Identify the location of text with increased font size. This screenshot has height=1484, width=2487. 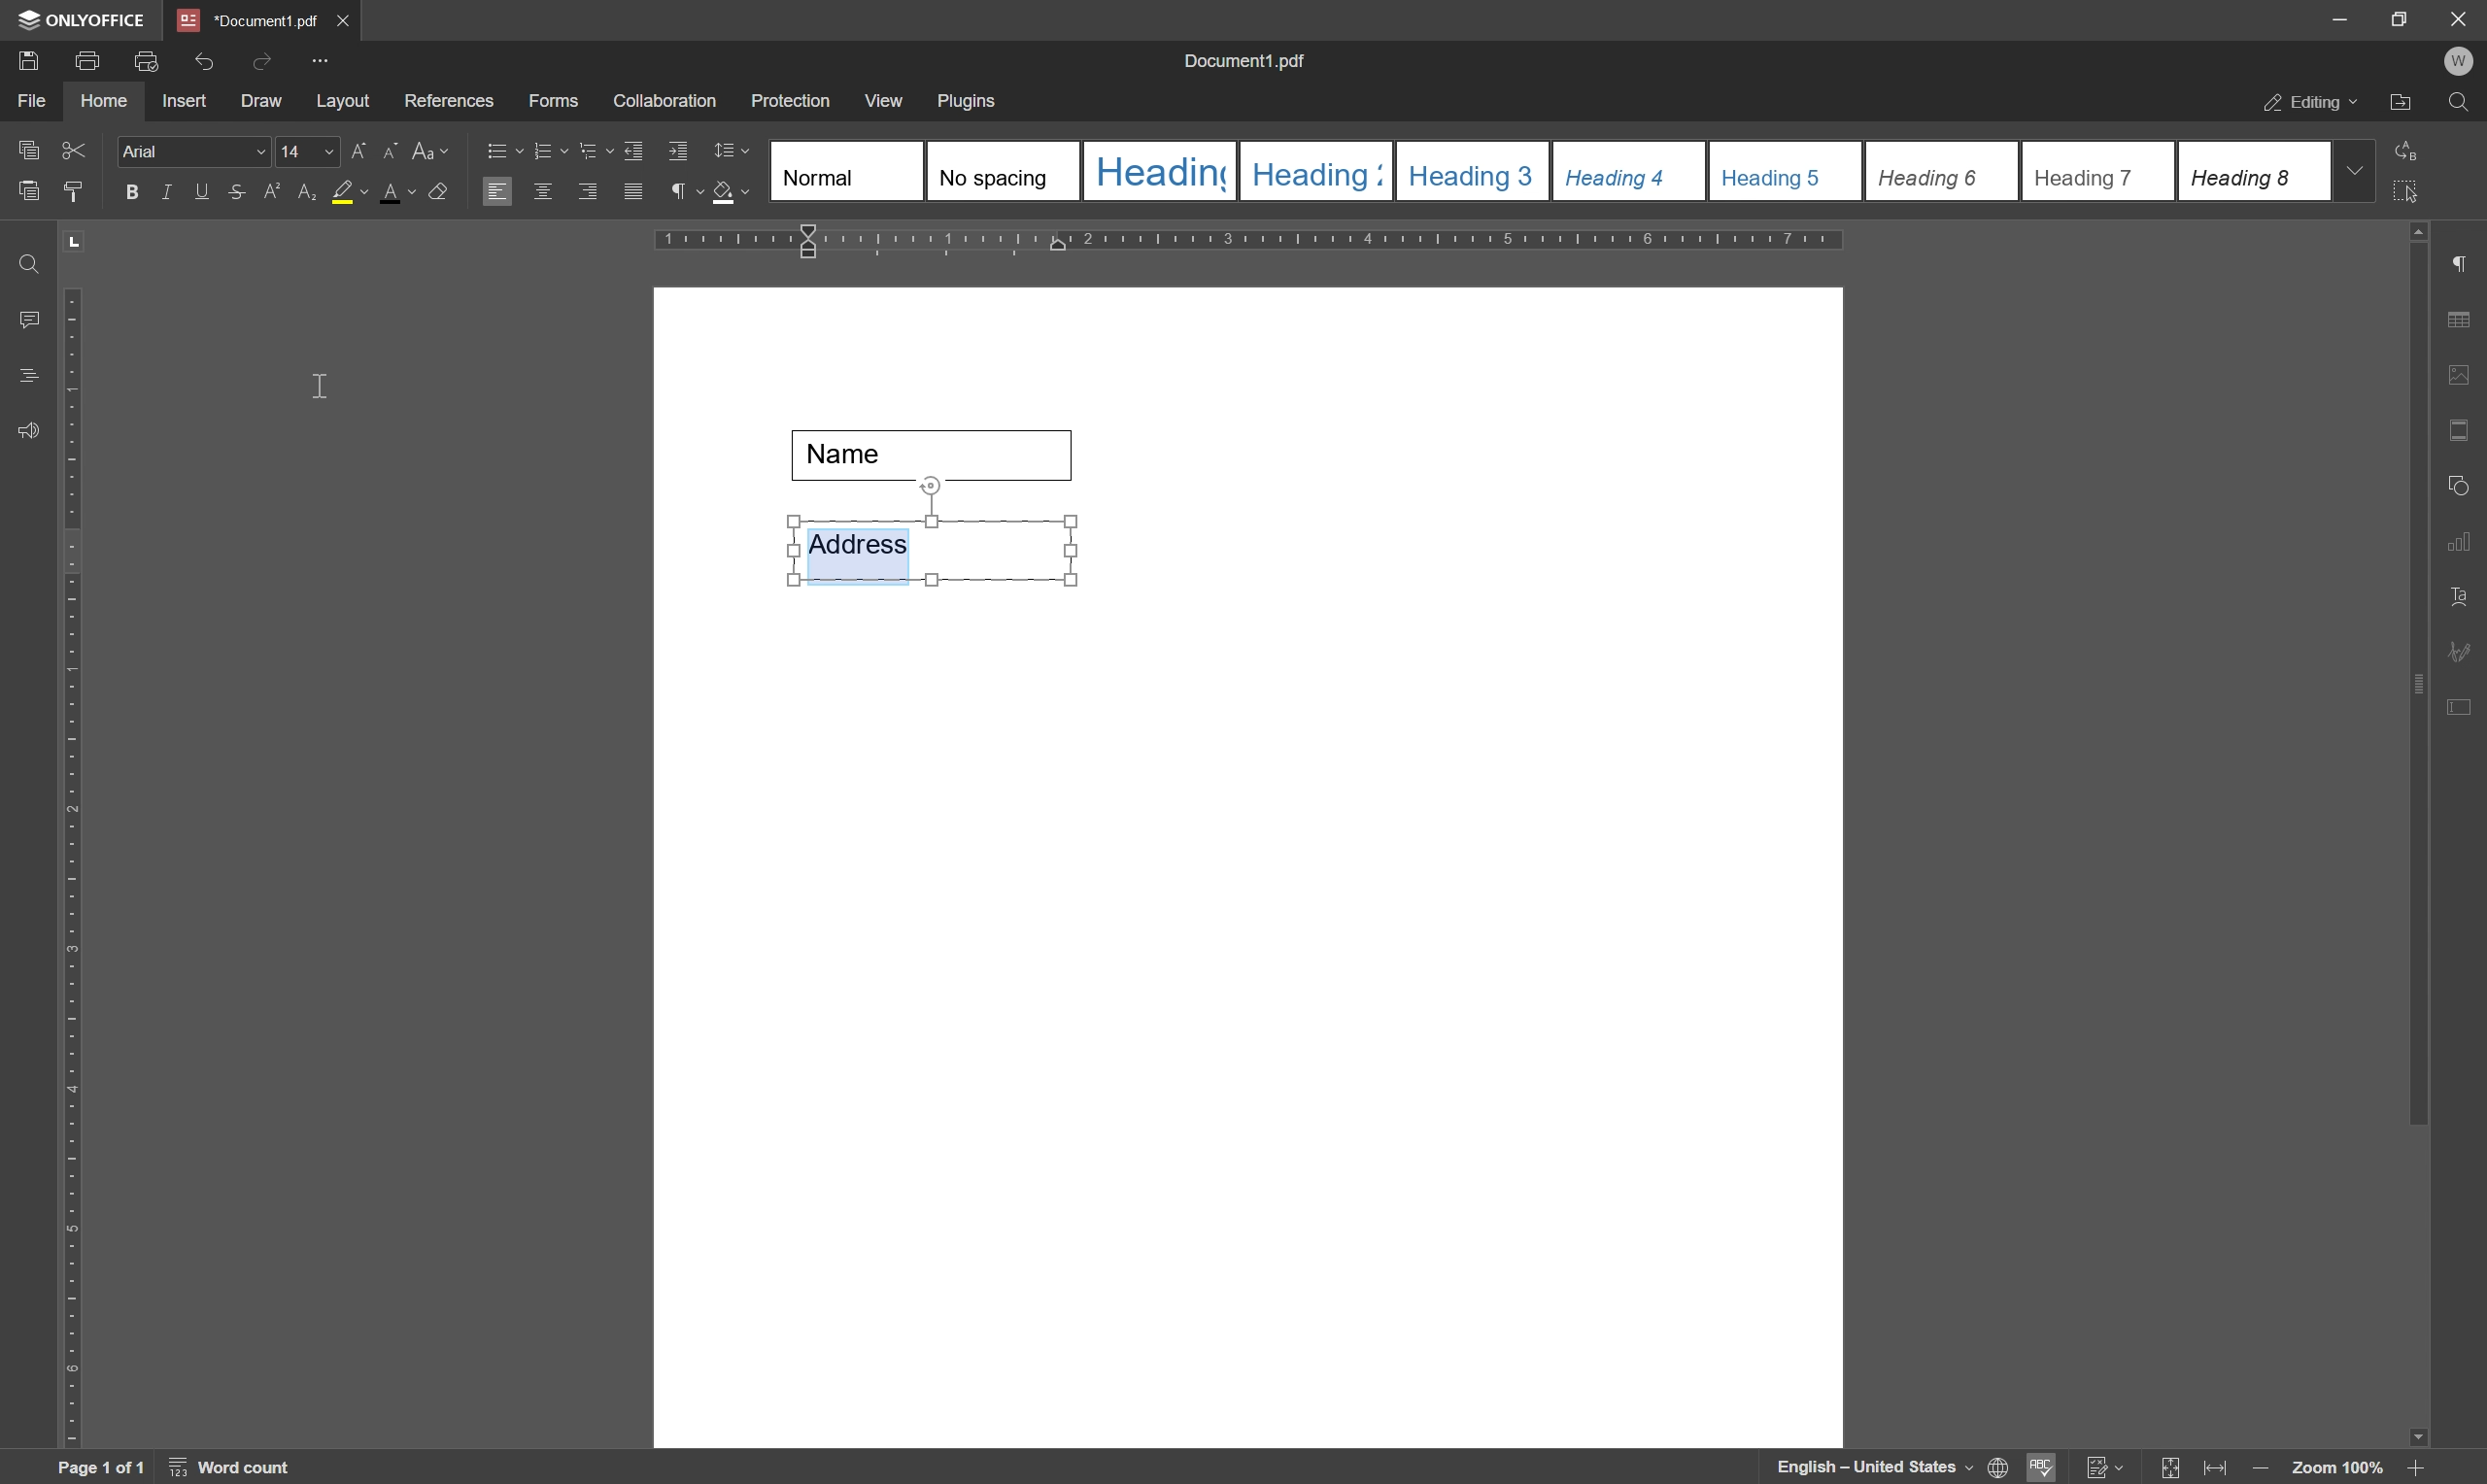
(860, 551).